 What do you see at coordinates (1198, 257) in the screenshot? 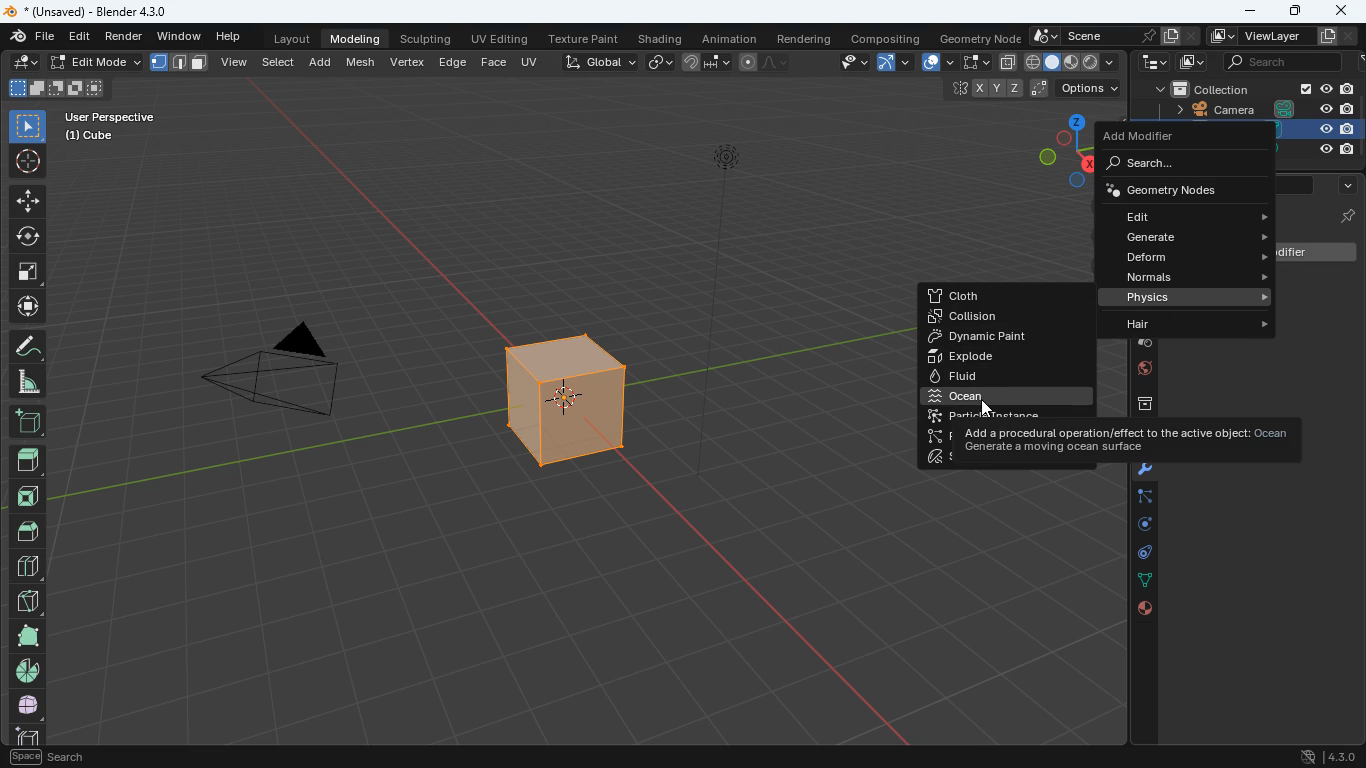
I see `deform` at bounding box center [1198, 257].